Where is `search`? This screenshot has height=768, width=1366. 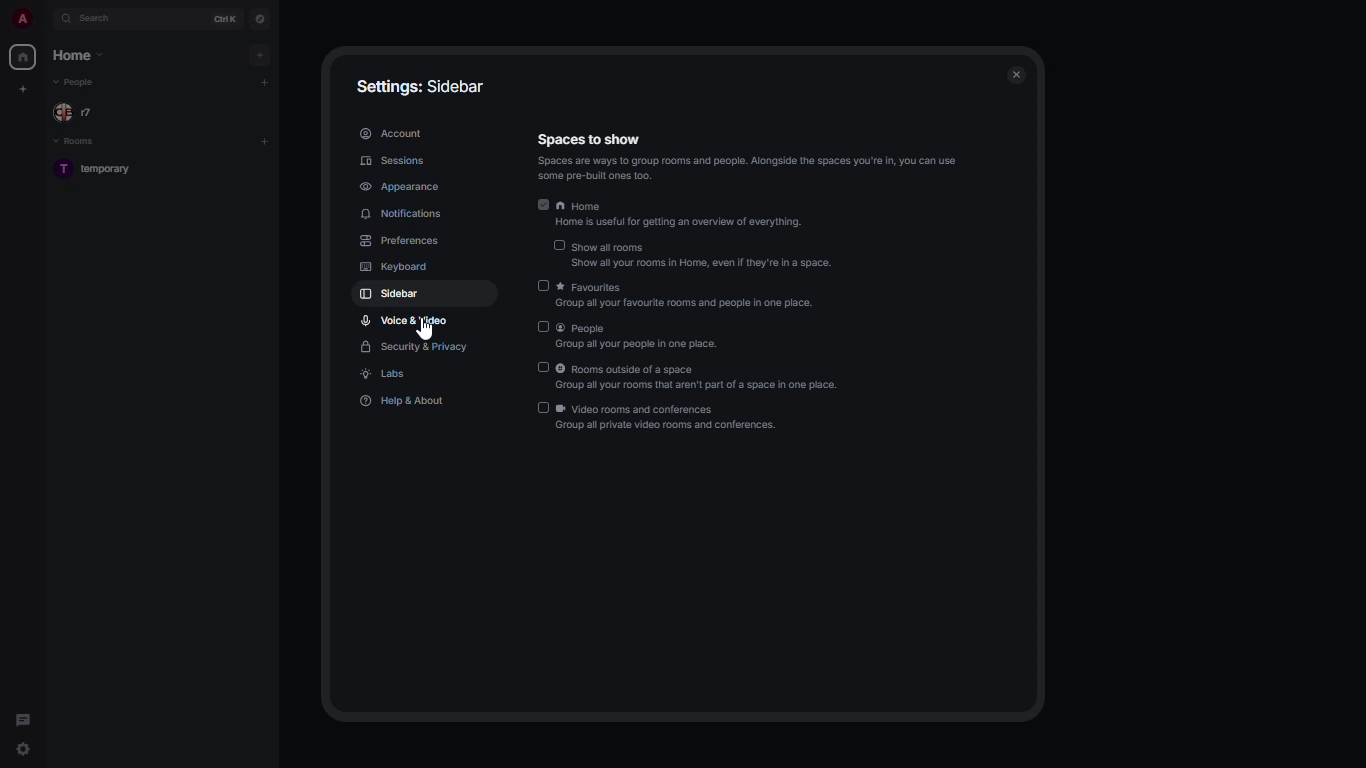 search is located at coordinates (100, 20).